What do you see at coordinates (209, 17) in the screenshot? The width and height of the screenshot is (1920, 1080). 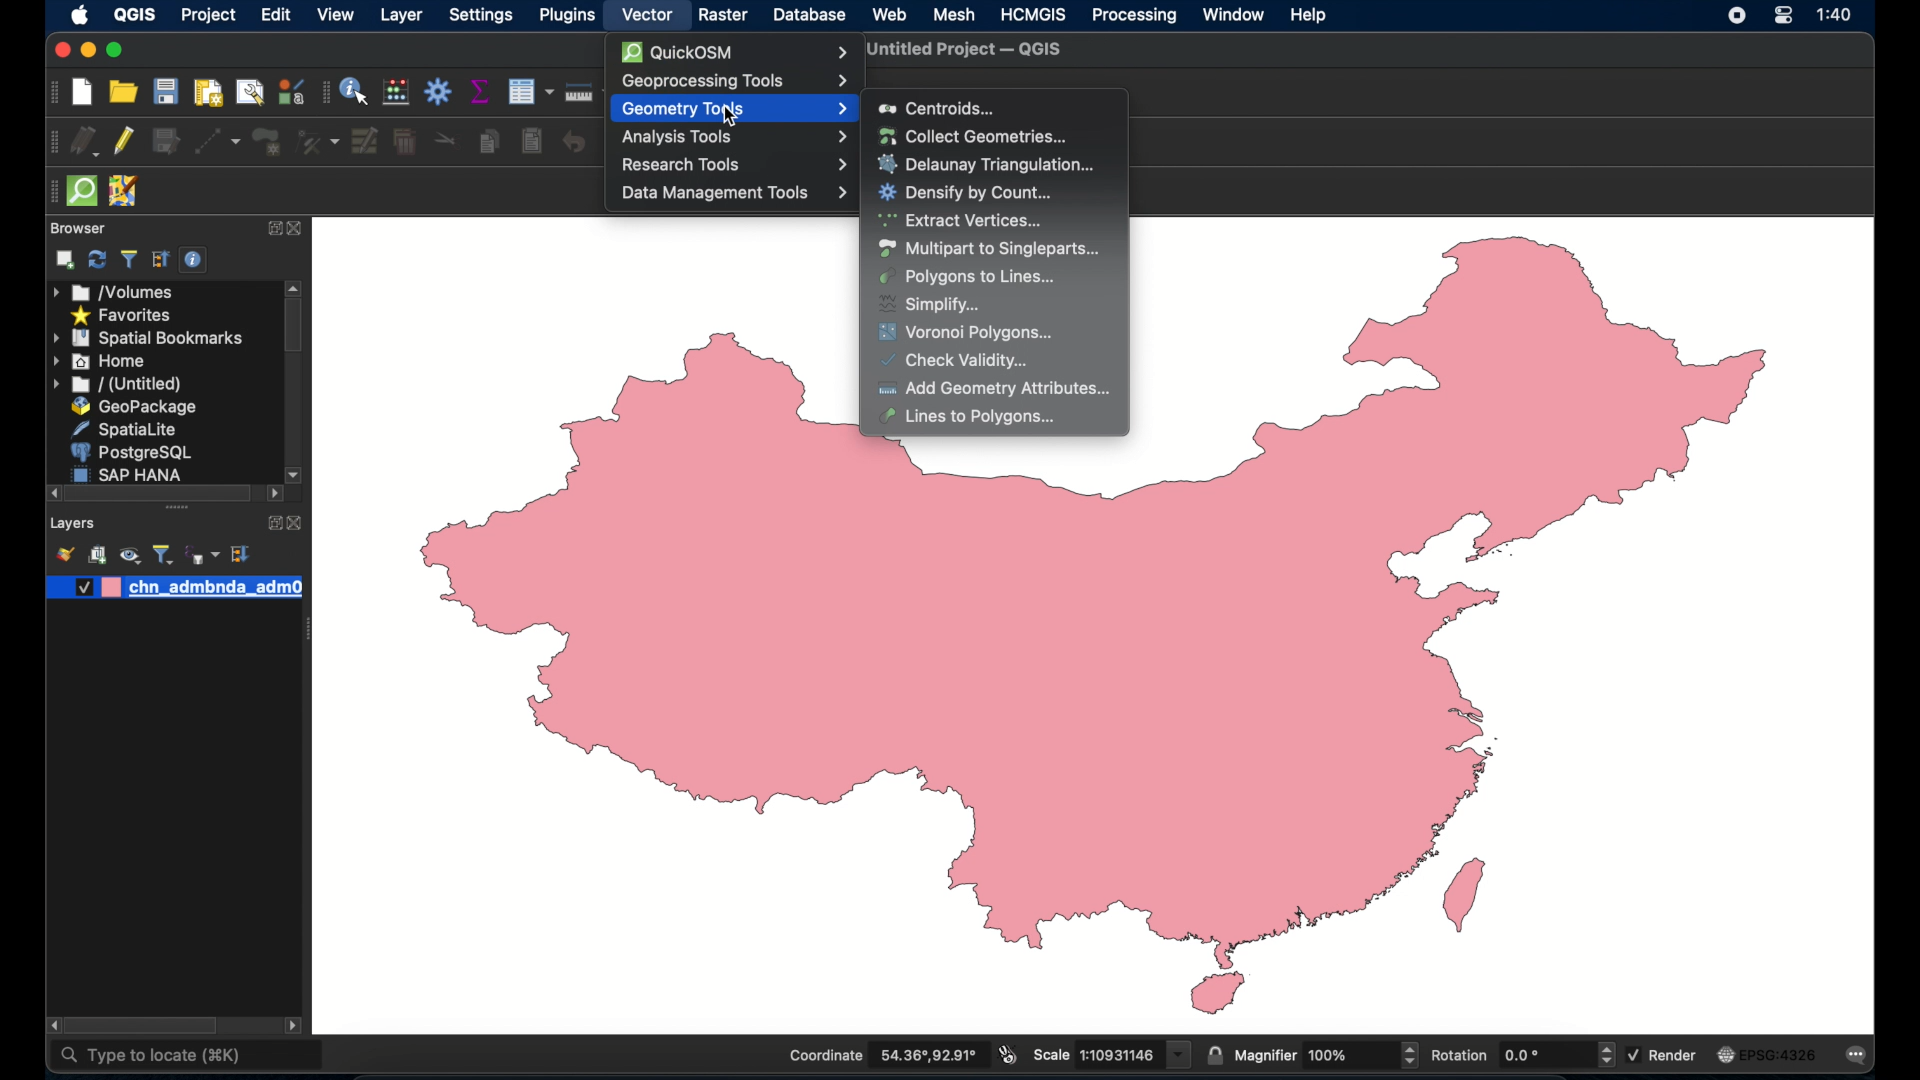 I see `project` at bounding box center [209, 17].